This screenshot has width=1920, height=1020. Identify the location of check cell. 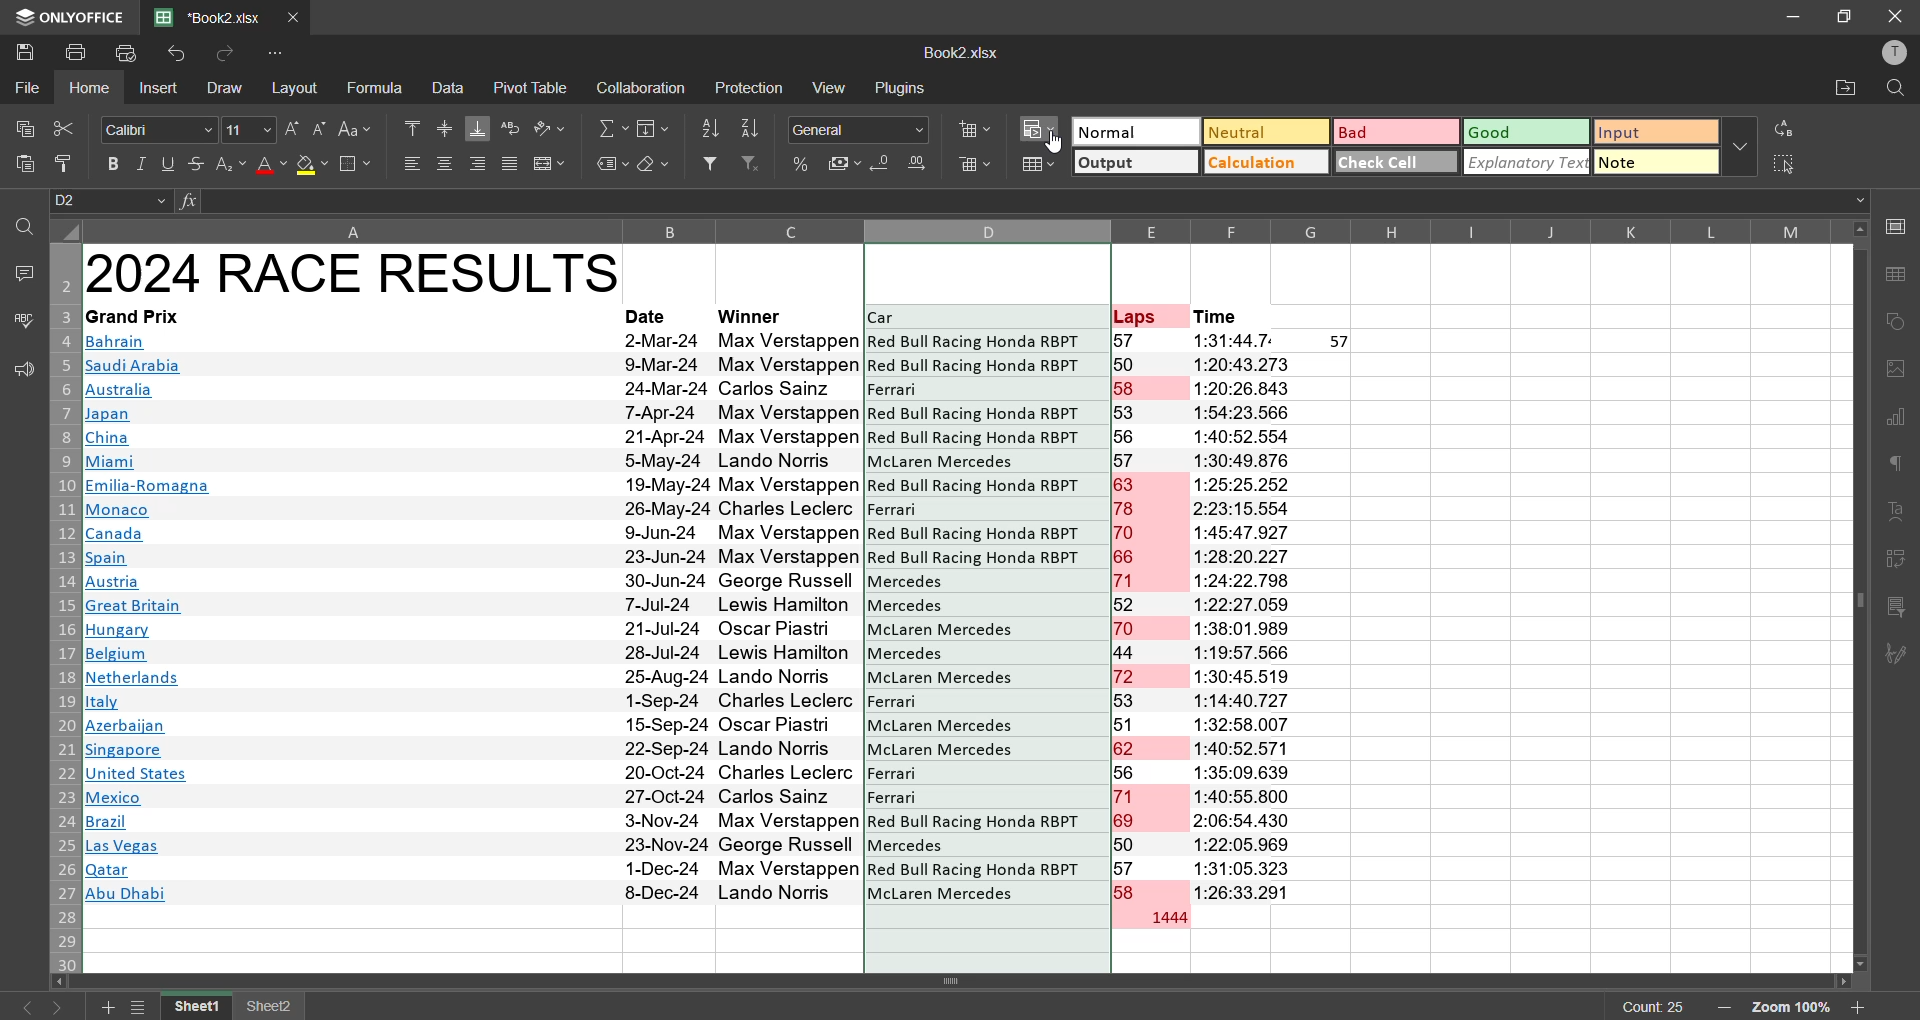
(1392, 160).